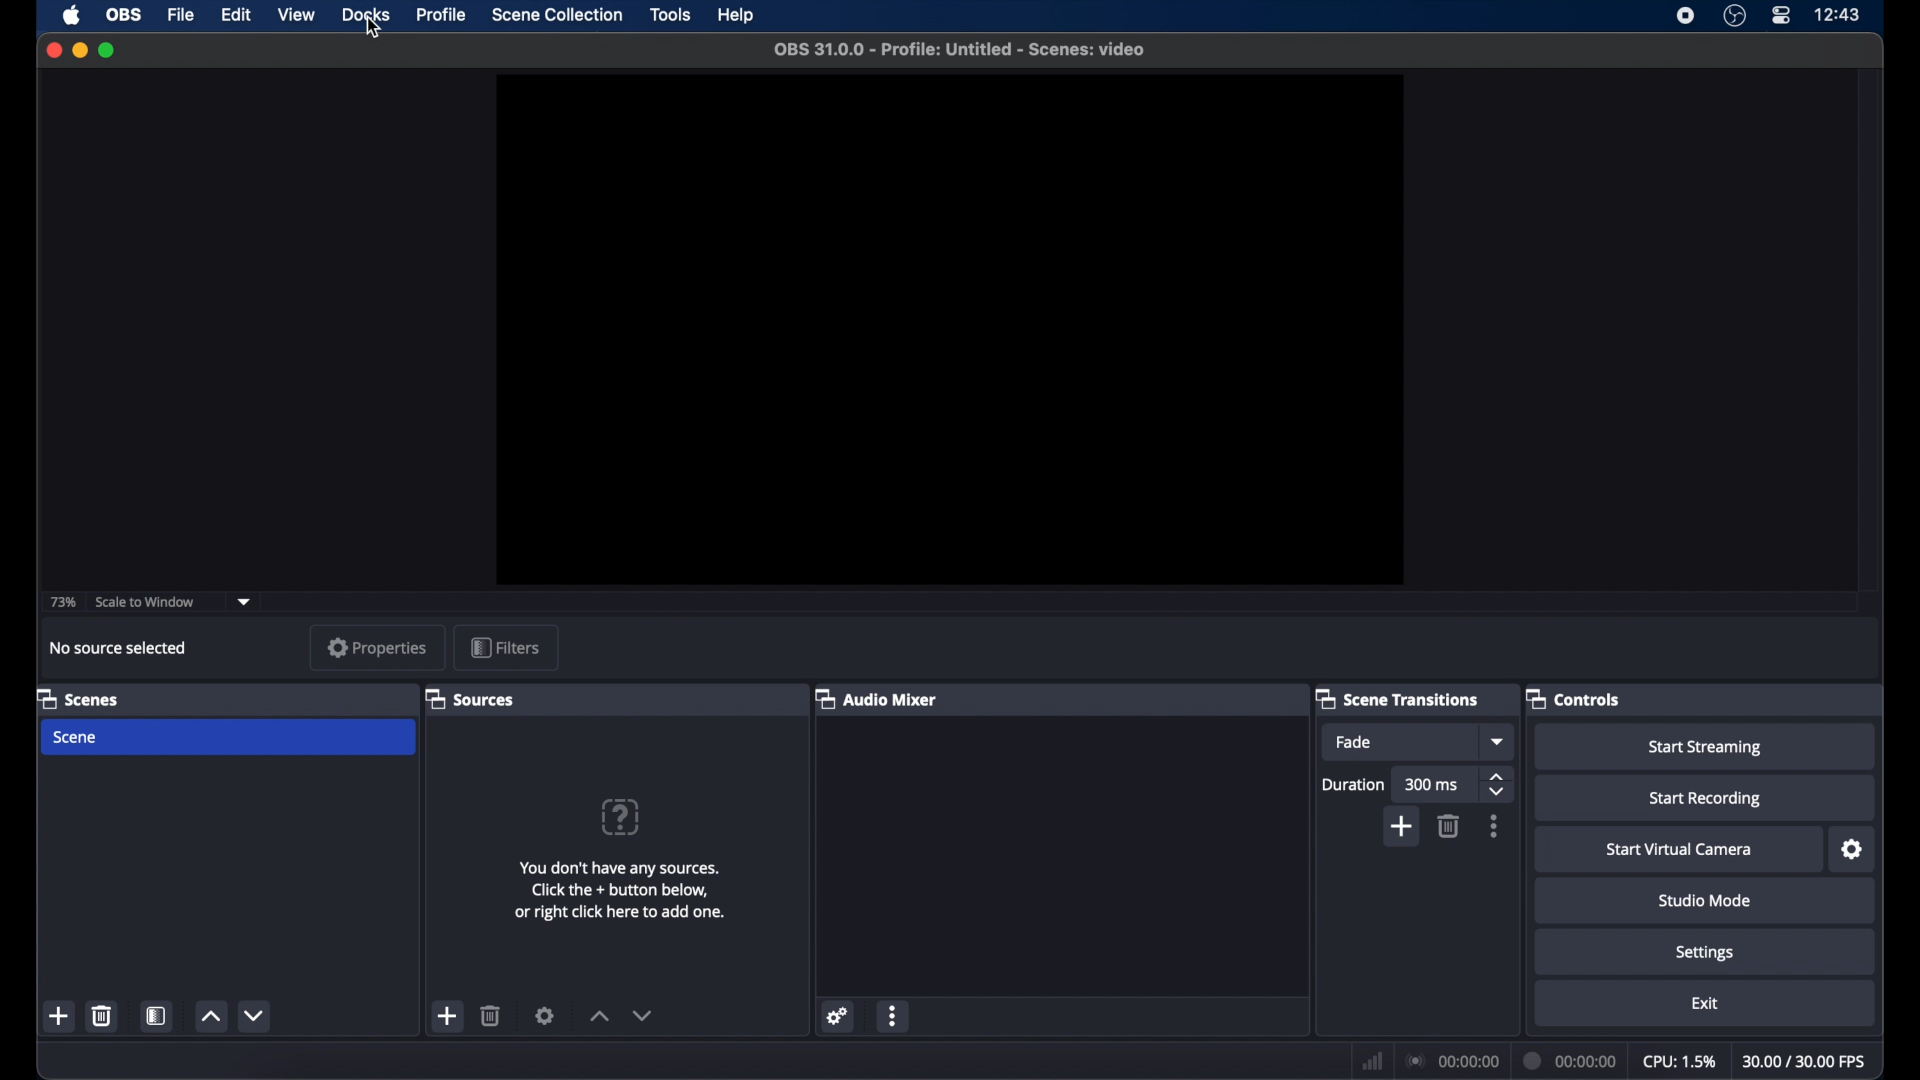 The height and width of the screenshot is (1080, 1920). Describe the element at coordinates (473, 700) in the screenshot. I see `sources` at that location.